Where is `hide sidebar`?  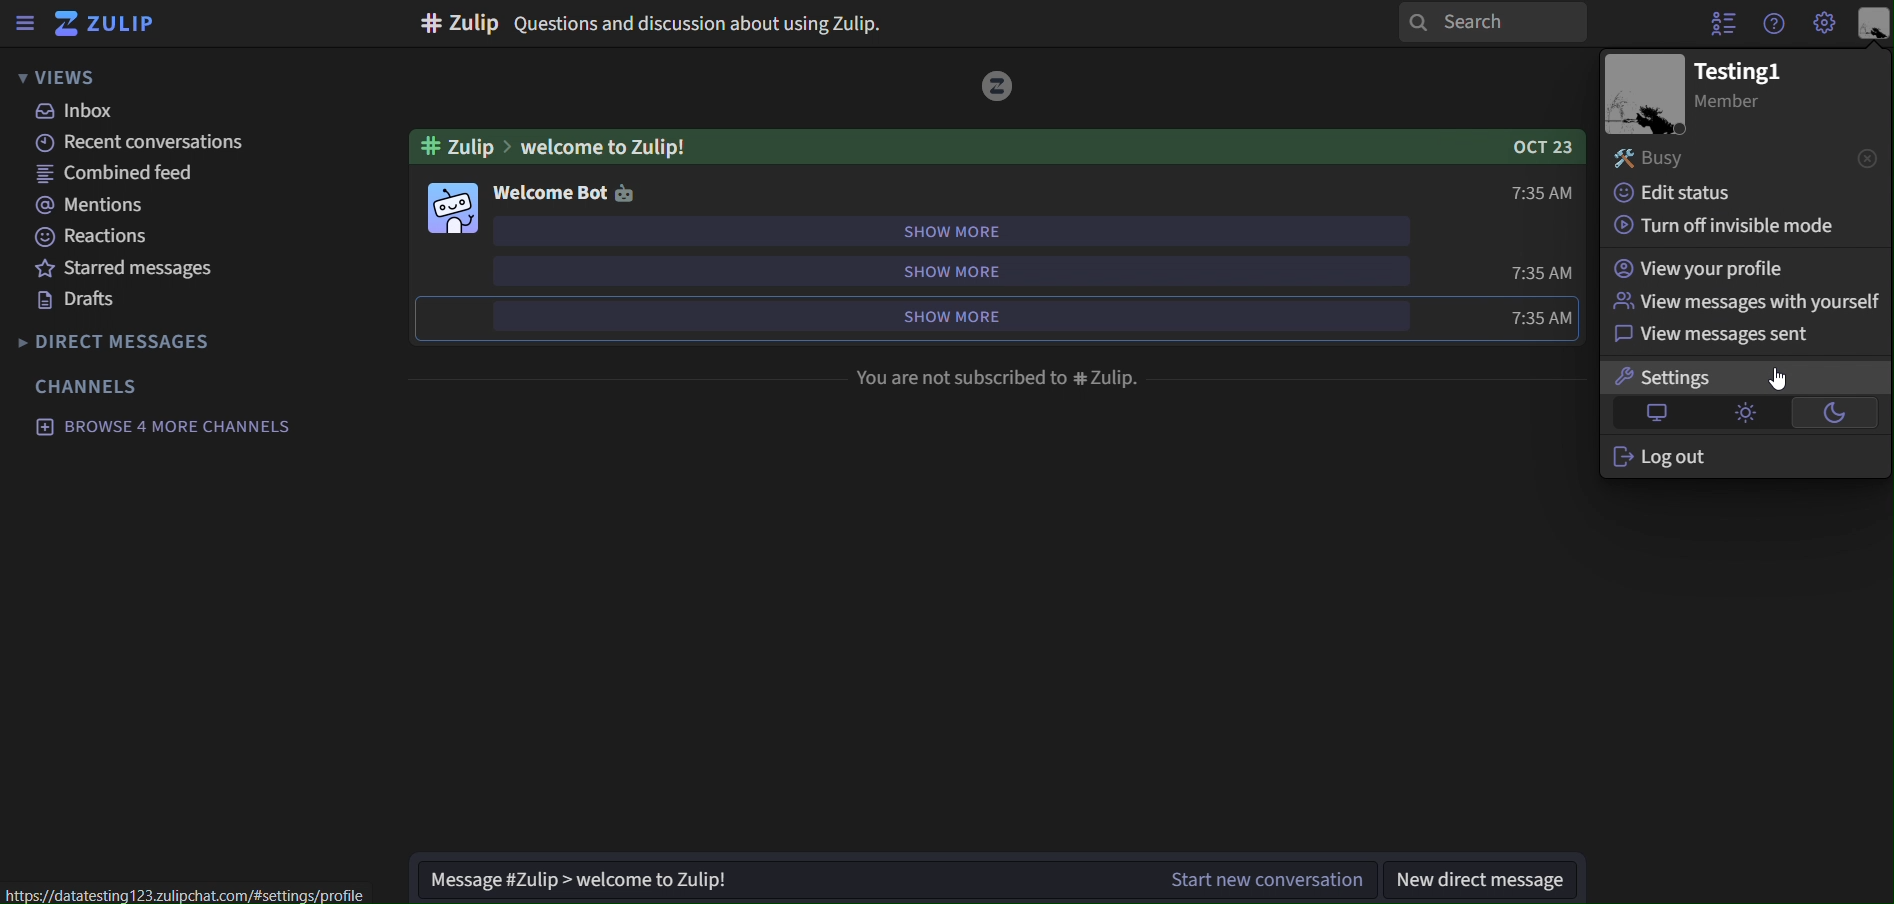
hide sidebar is located at coordinates (28, 23).